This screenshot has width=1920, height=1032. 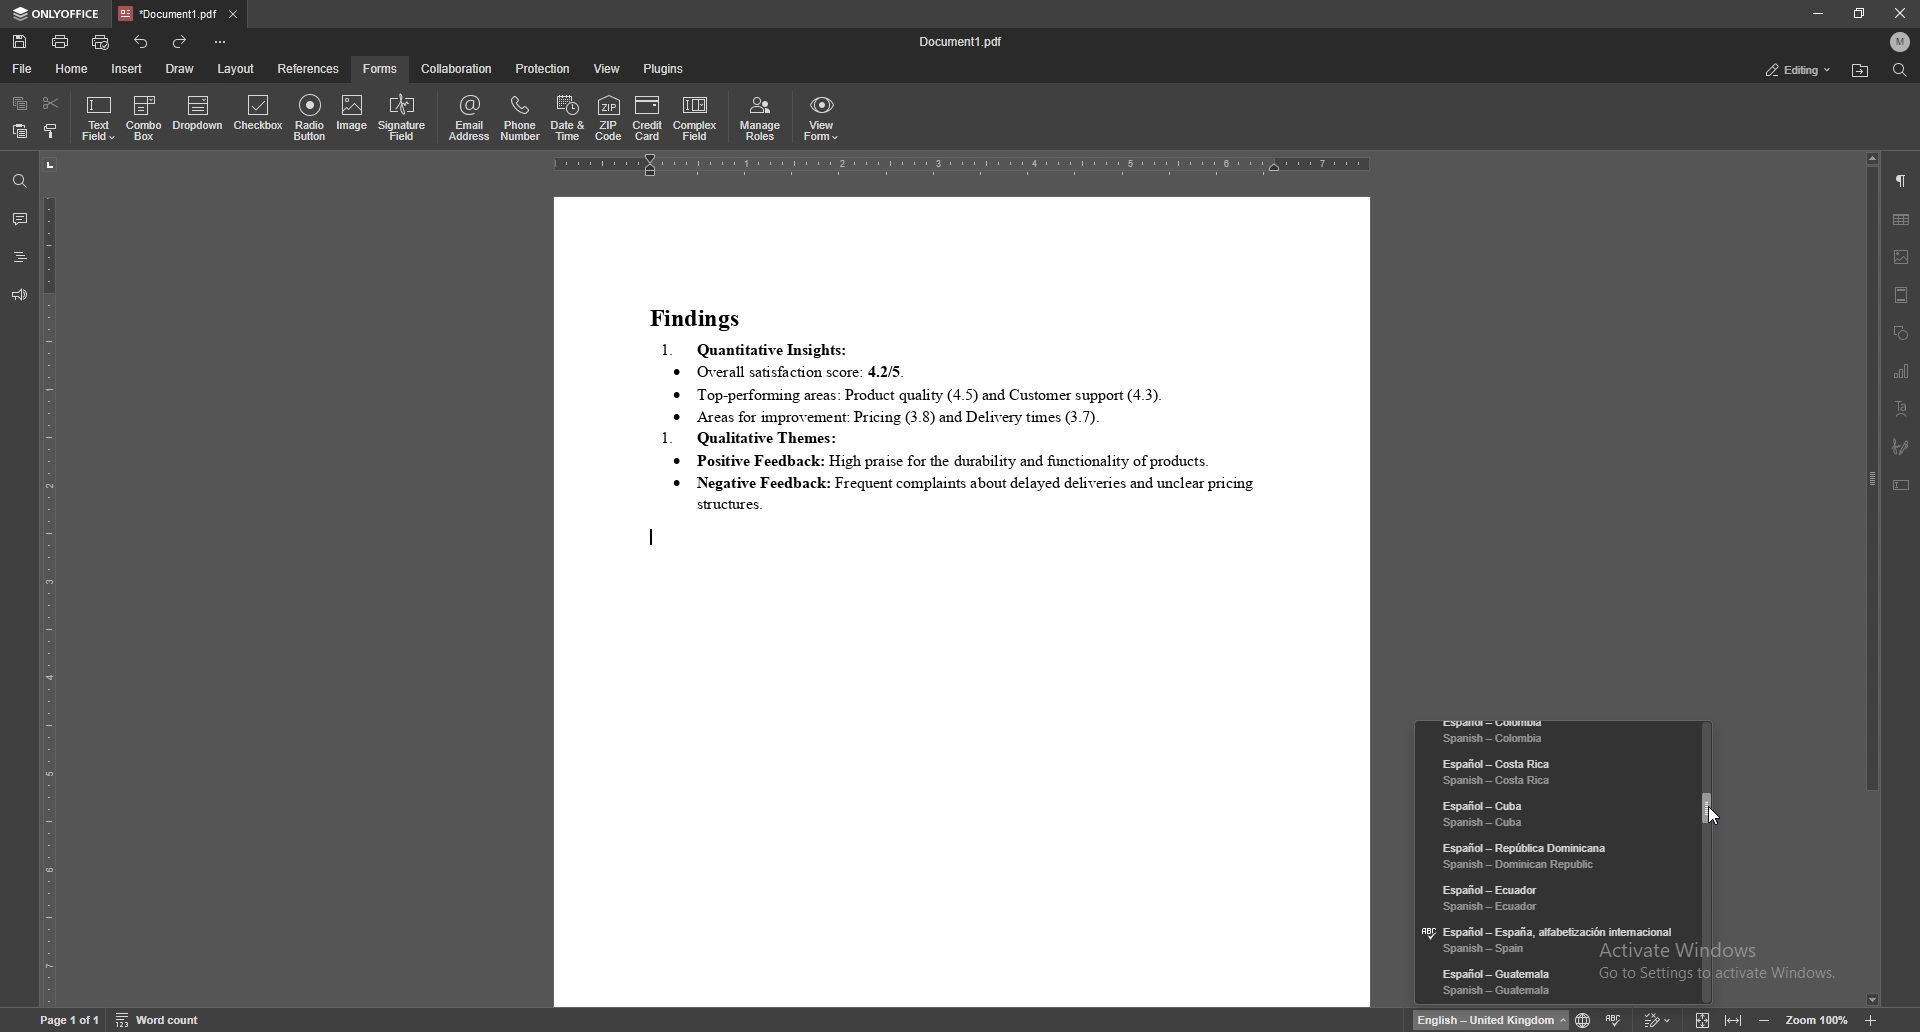 I want to click on decrease zoom, so click(x=1763, y=1019).